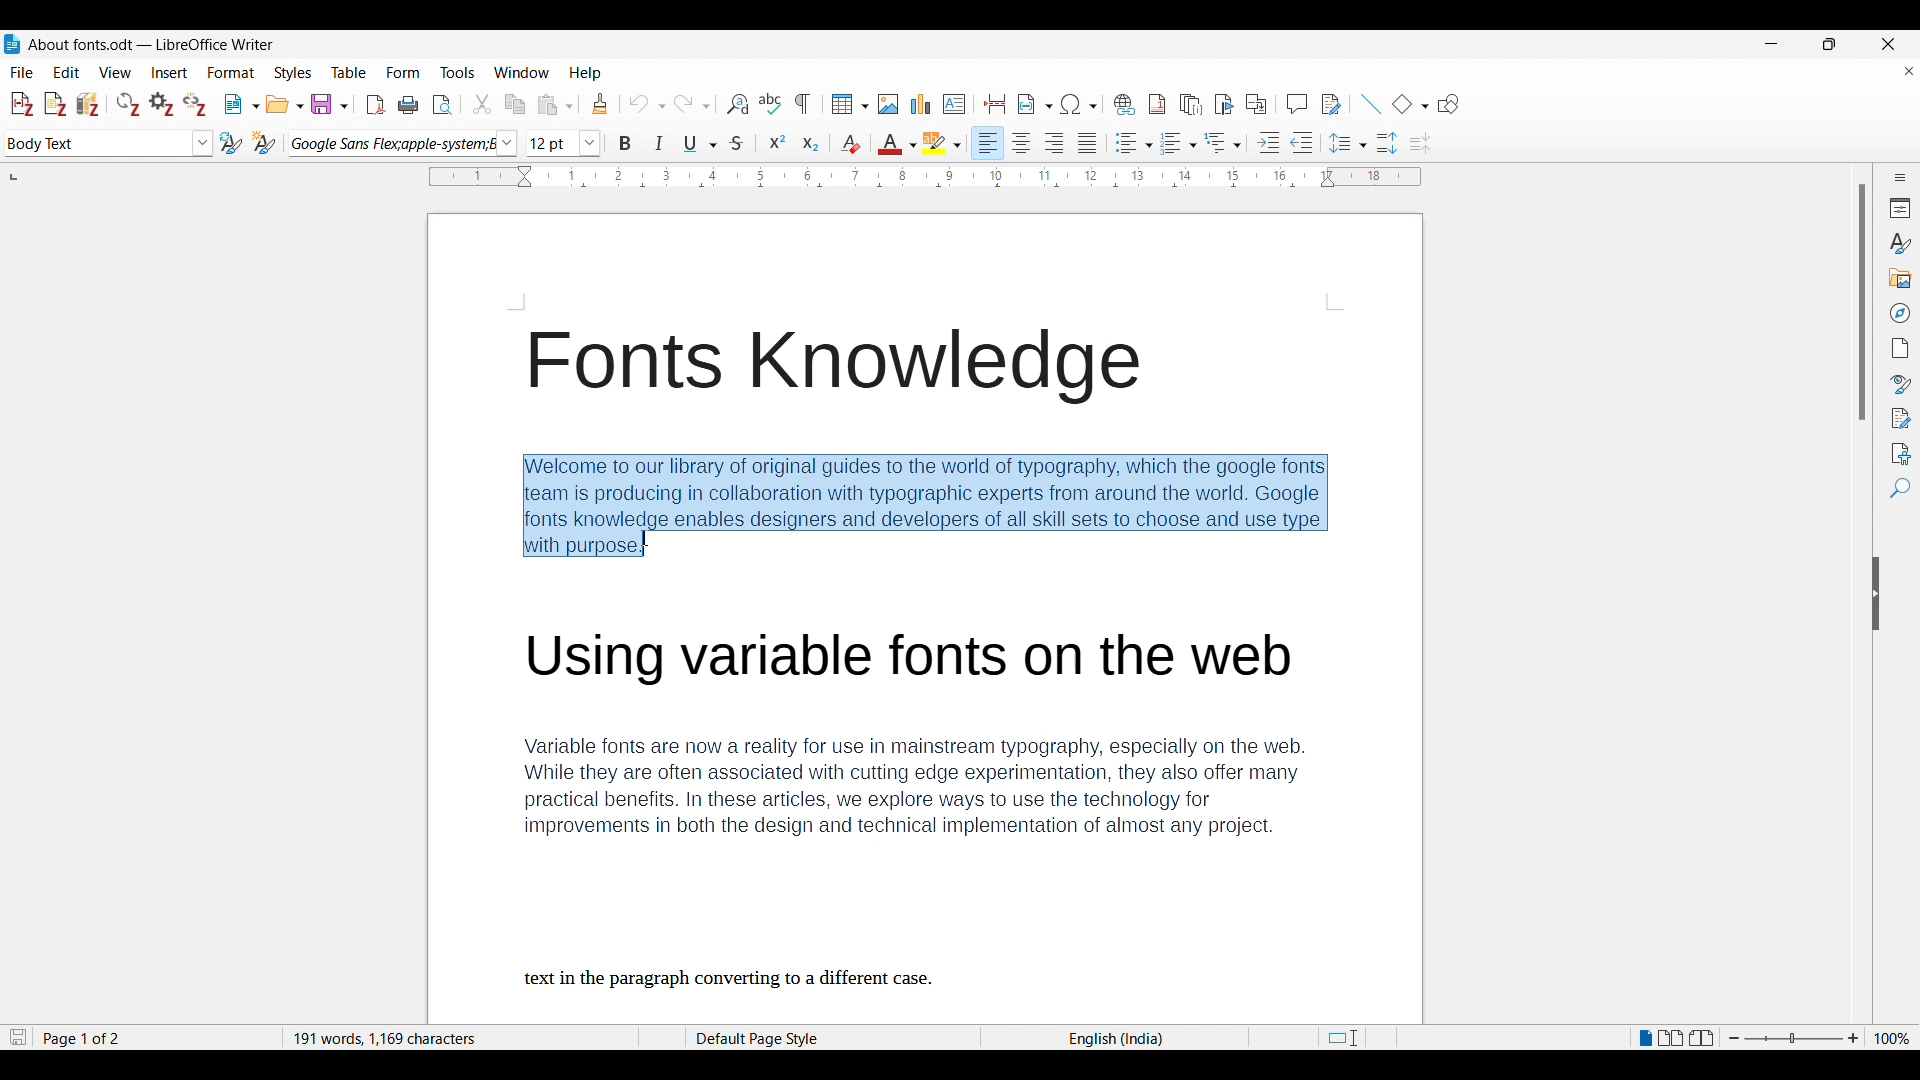  Describe the element at coordinates (458, 73) in the screenshot. I see `Tools menu` at that location.